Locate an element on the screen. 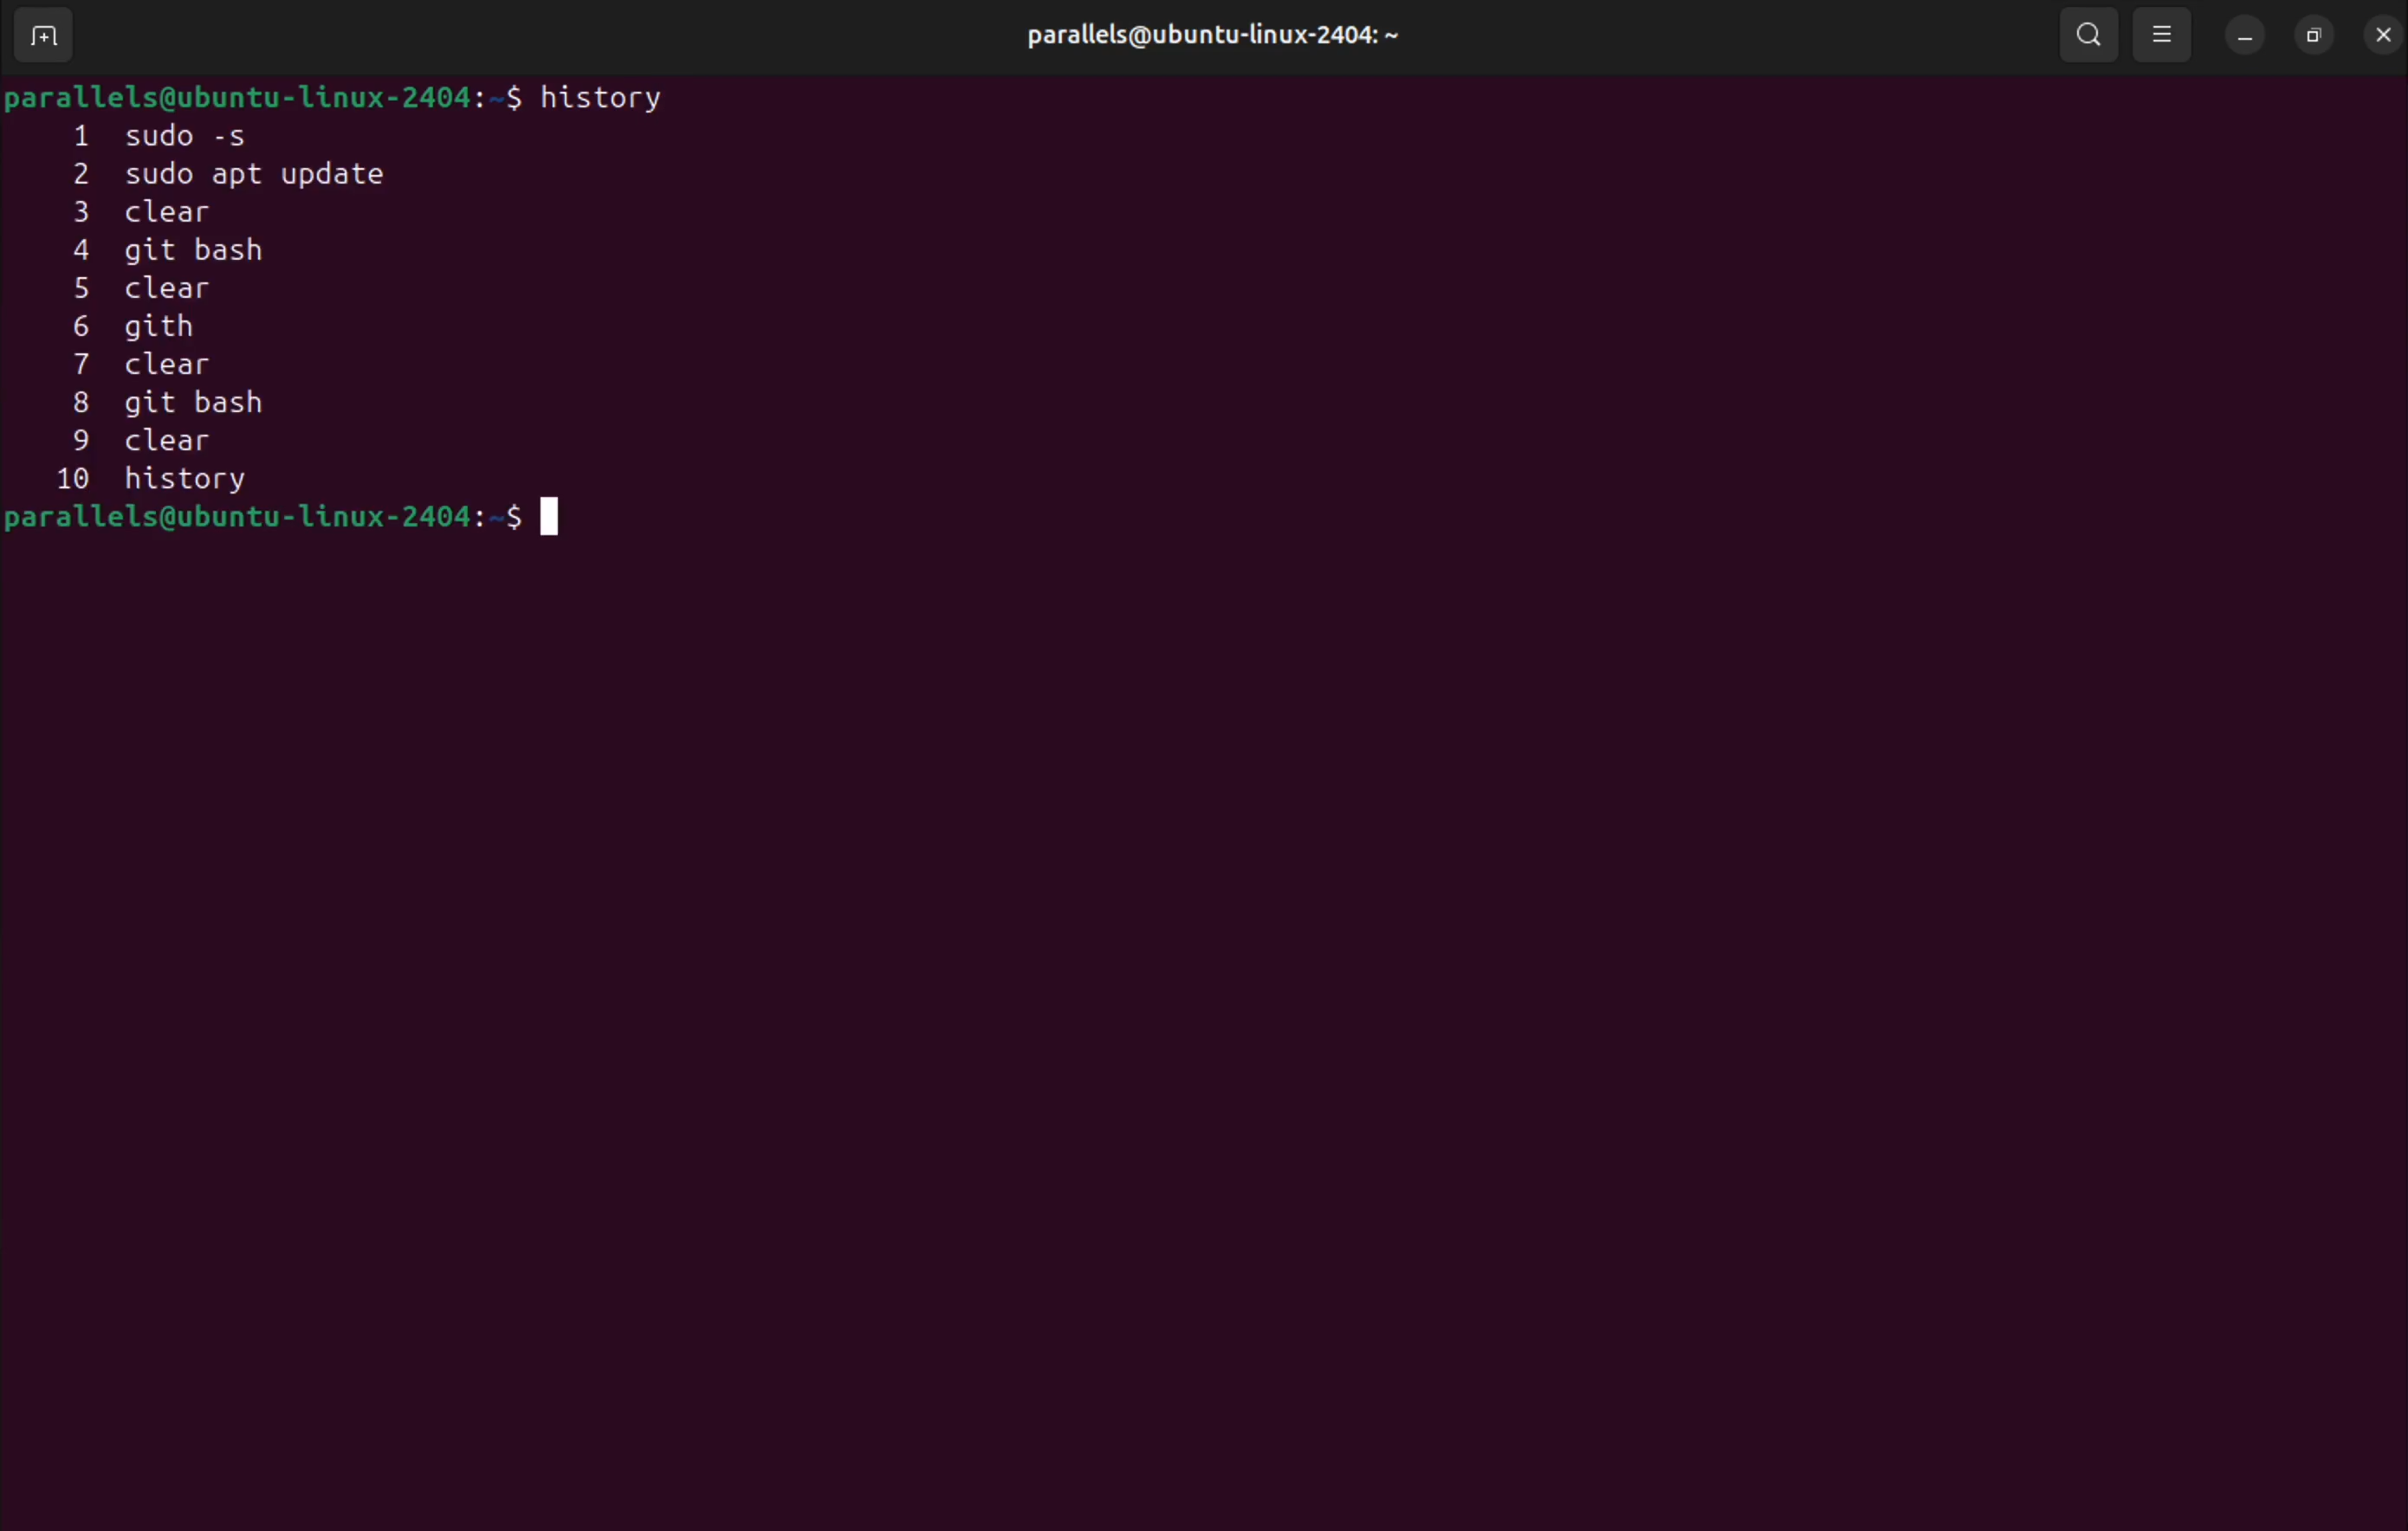 The width and height of the screenshot is (2408, 1531). 5.clear is located at coordinates (165, 292).